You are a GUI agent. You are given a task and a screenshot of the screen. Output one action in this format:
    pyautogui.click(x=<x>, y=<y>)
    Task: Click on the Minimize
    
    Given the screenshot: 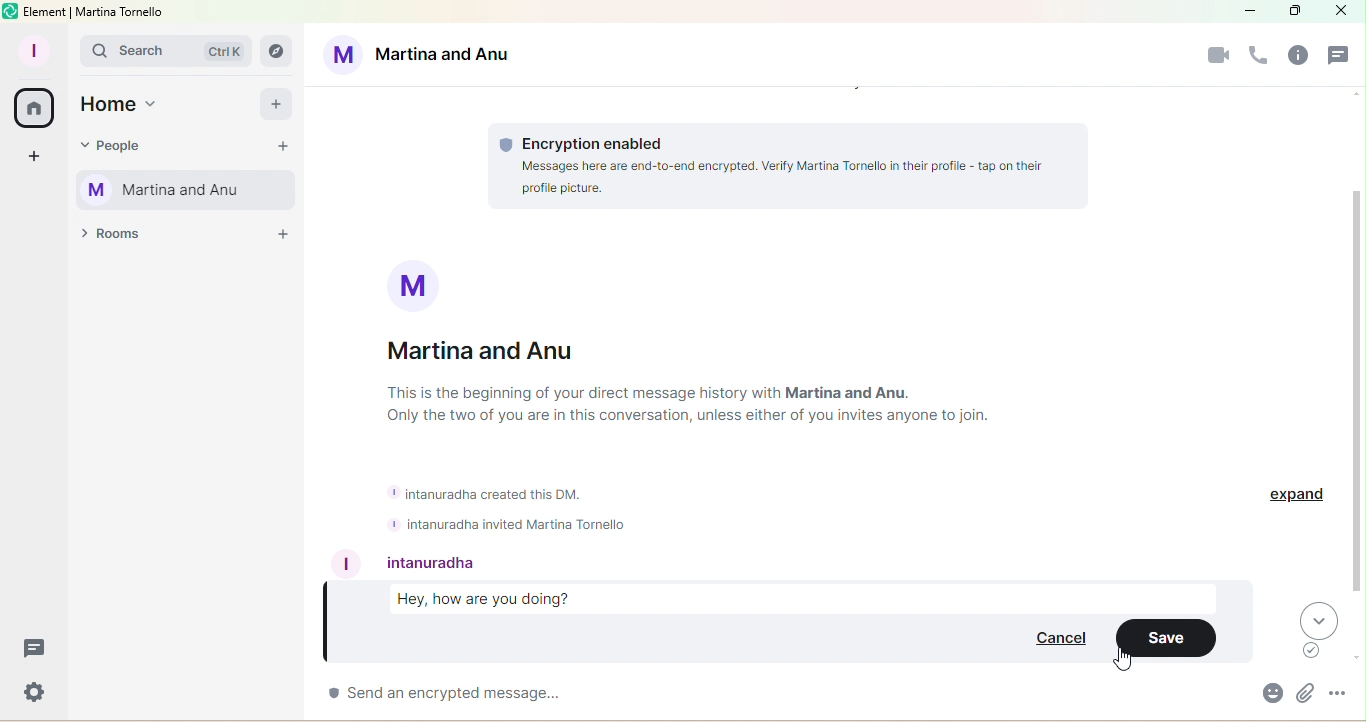 What is the action you would take?
    pyautogui.click(x=1251, y=11)
    